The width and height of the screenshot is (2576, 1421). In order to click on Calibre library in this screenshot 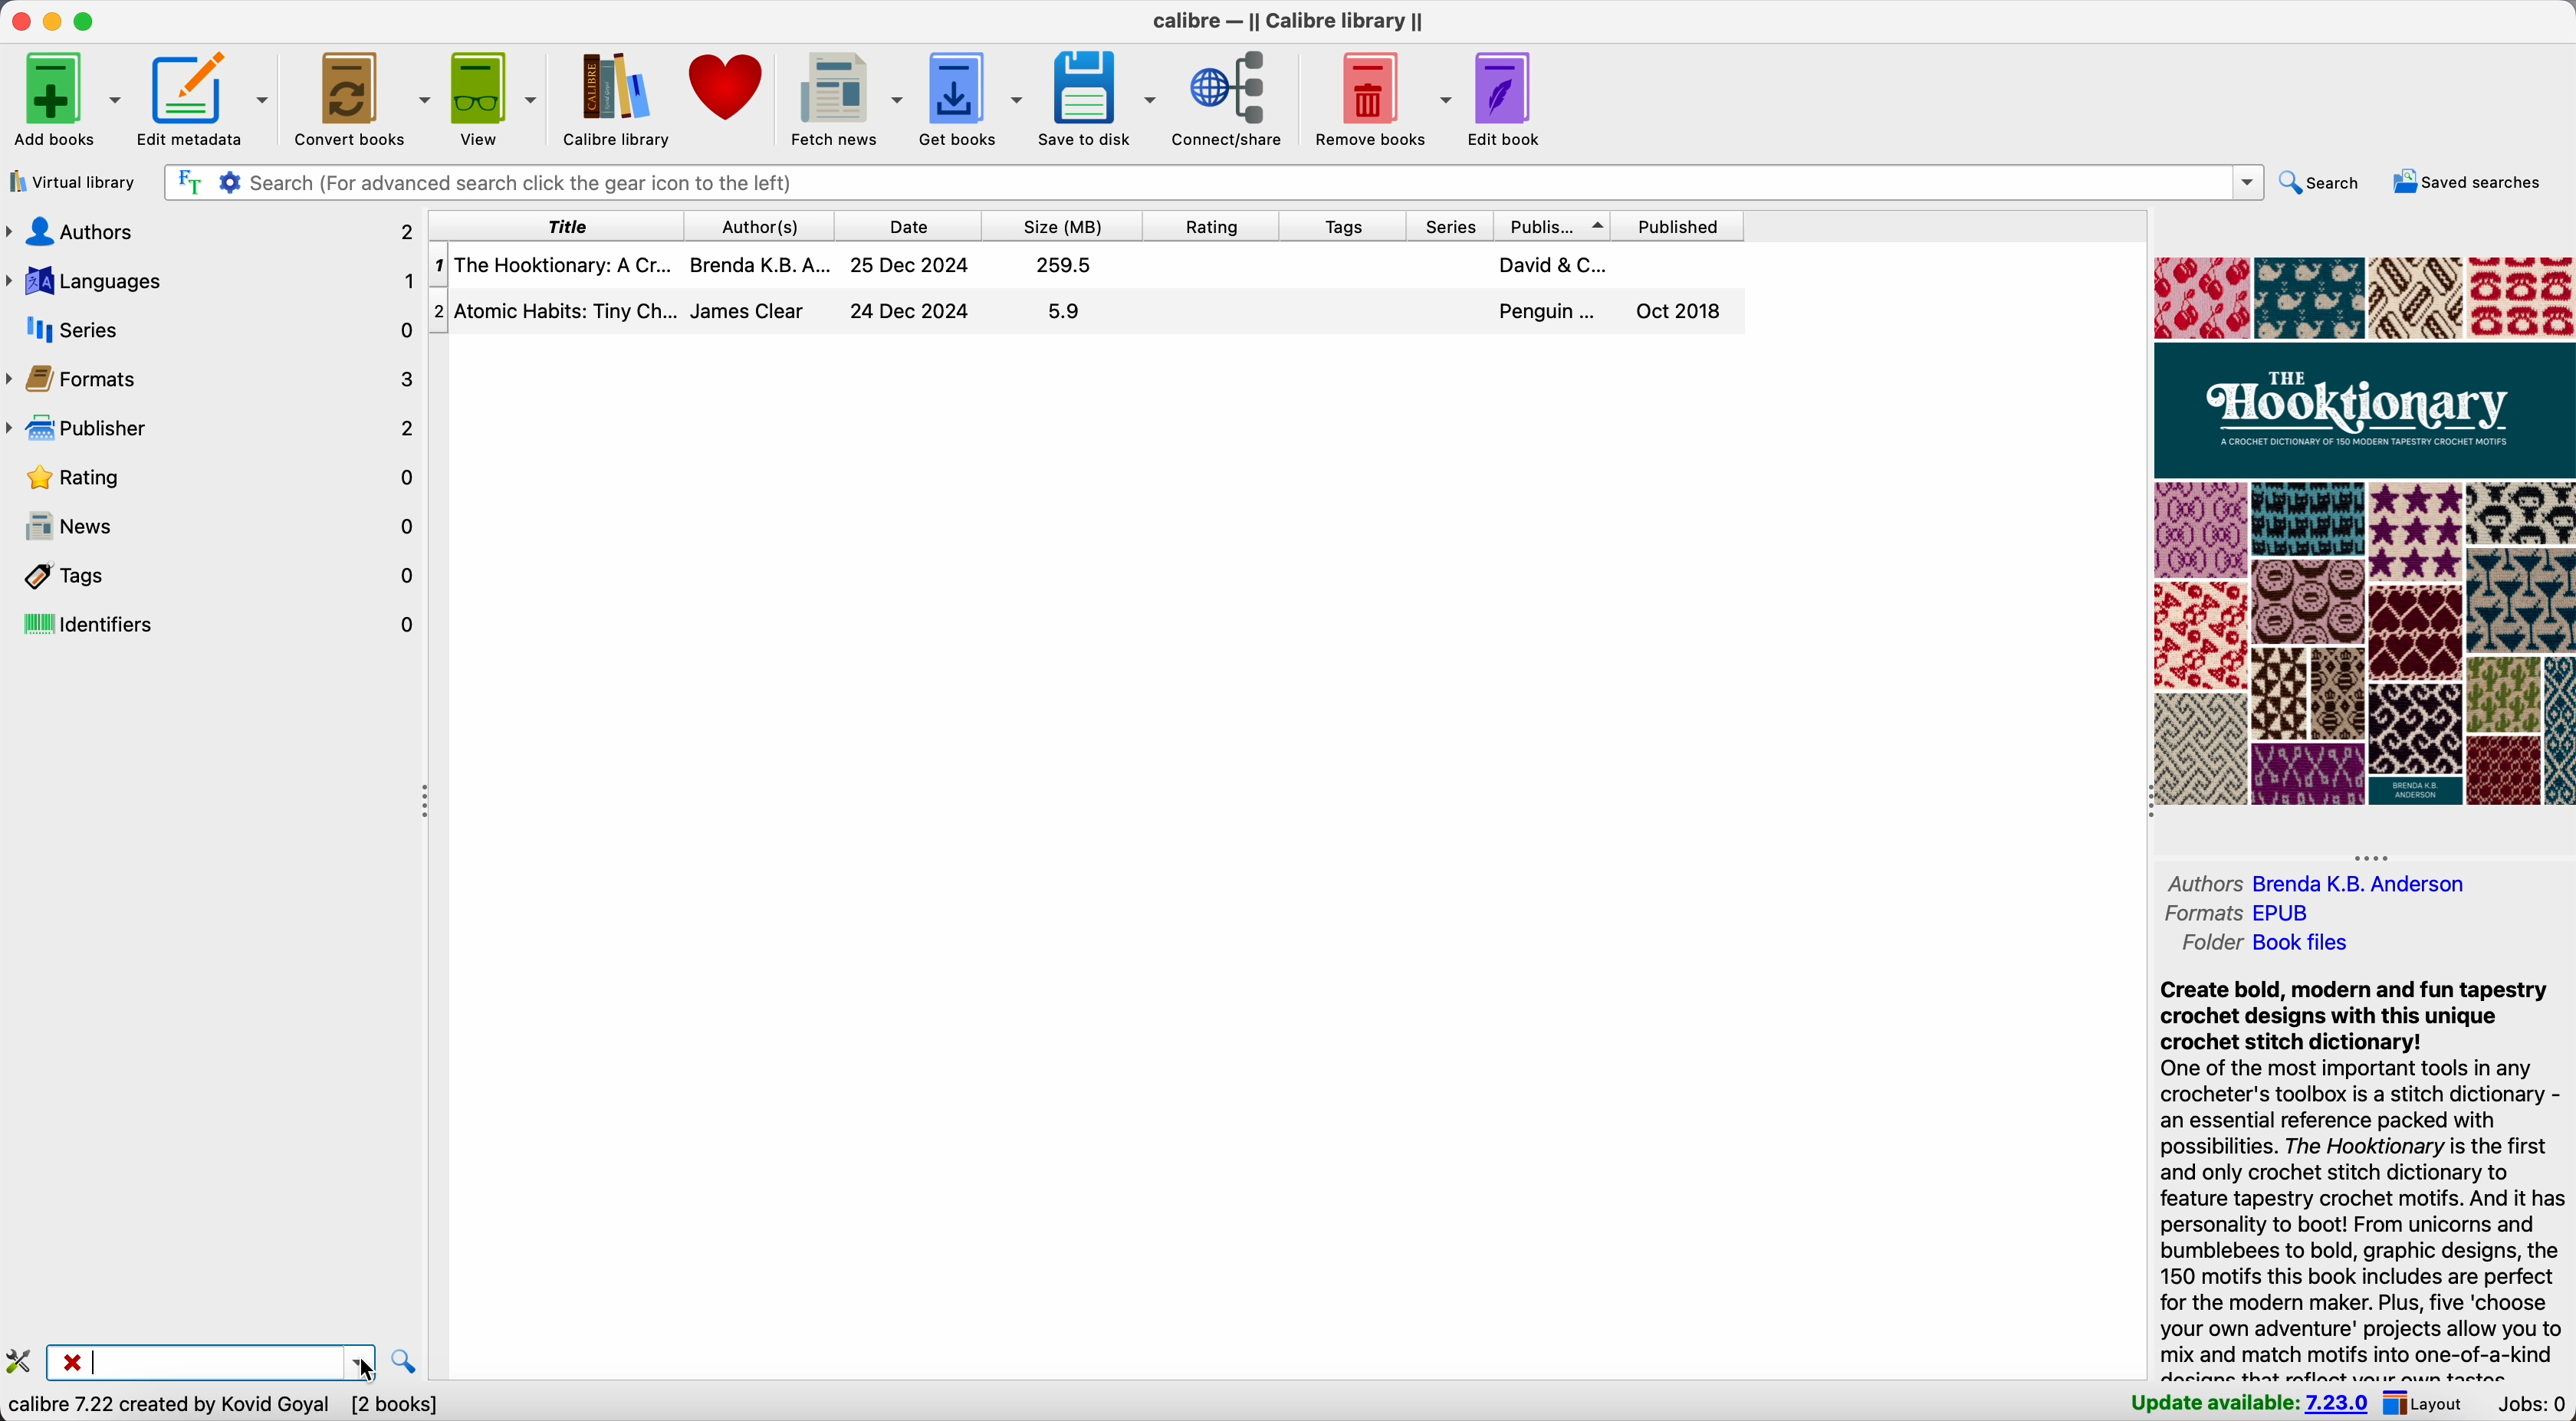, I will do `click(614, 104)`.